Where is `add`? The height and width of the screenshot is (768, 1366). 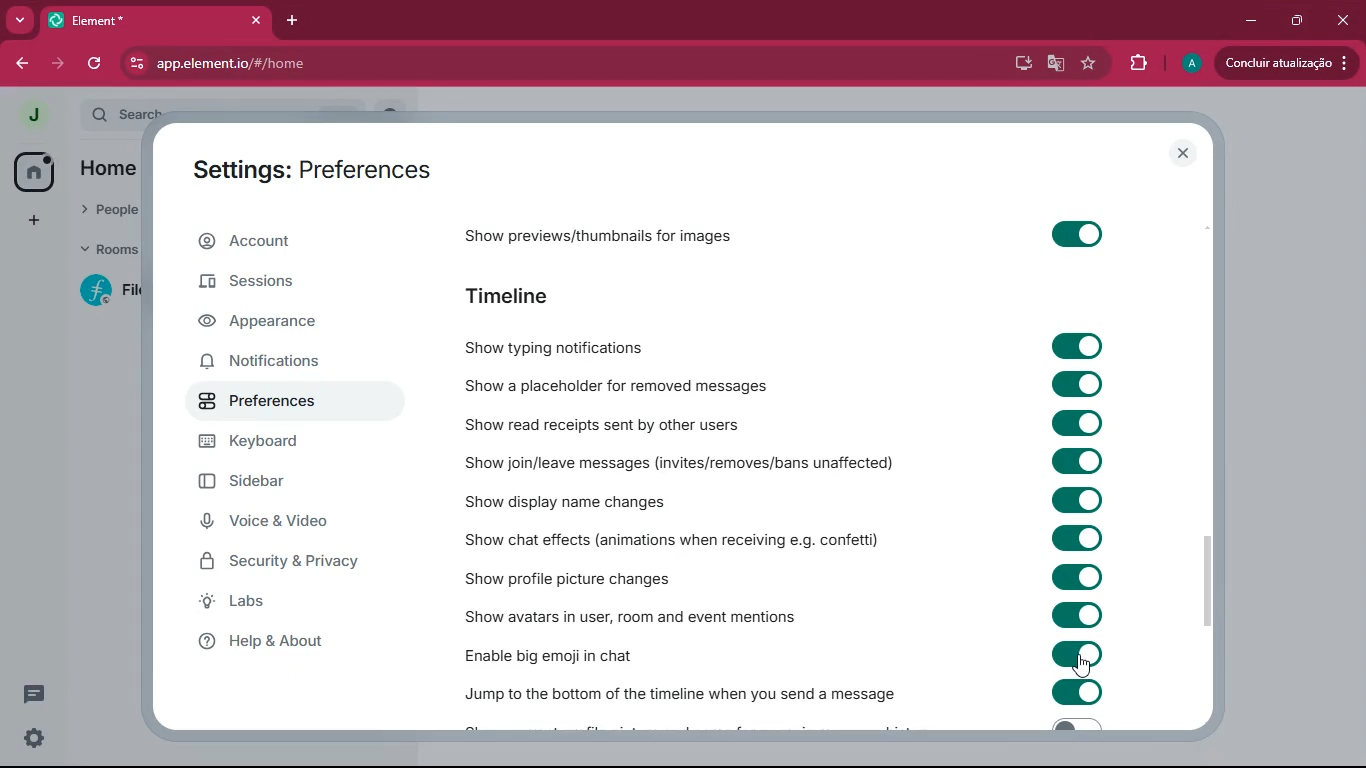 add is located at coordinates (35, 219).